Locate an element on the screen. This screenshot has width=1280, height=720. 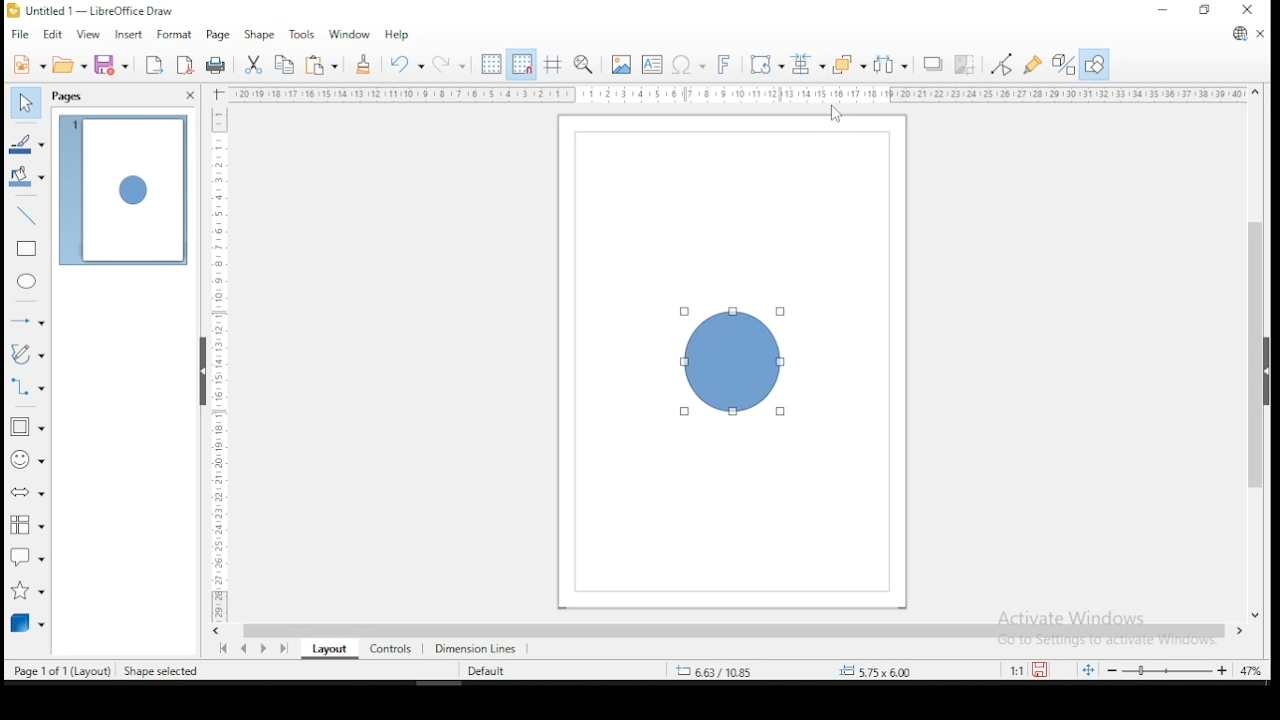
stars and banners is located at coordinates (29, 586).